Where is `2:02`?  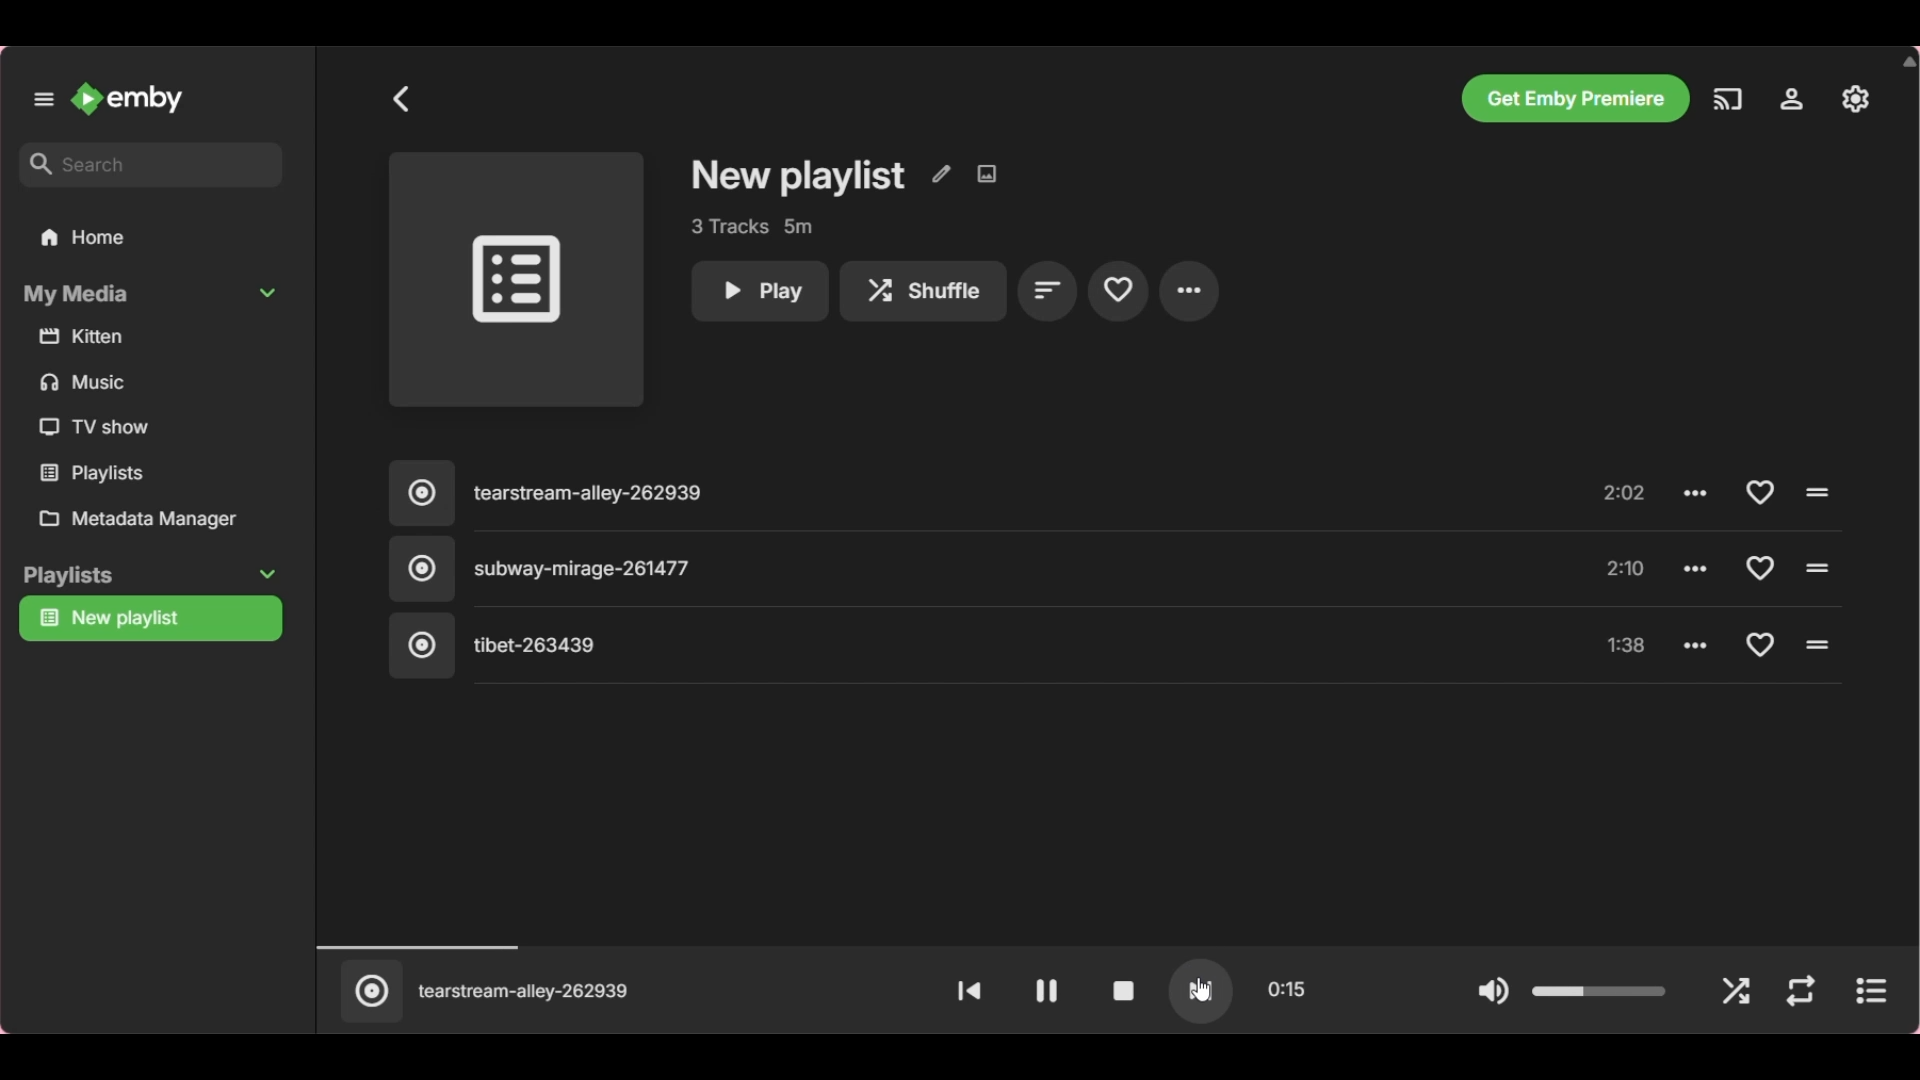 2:02 is located at coordinates (1627, 491).